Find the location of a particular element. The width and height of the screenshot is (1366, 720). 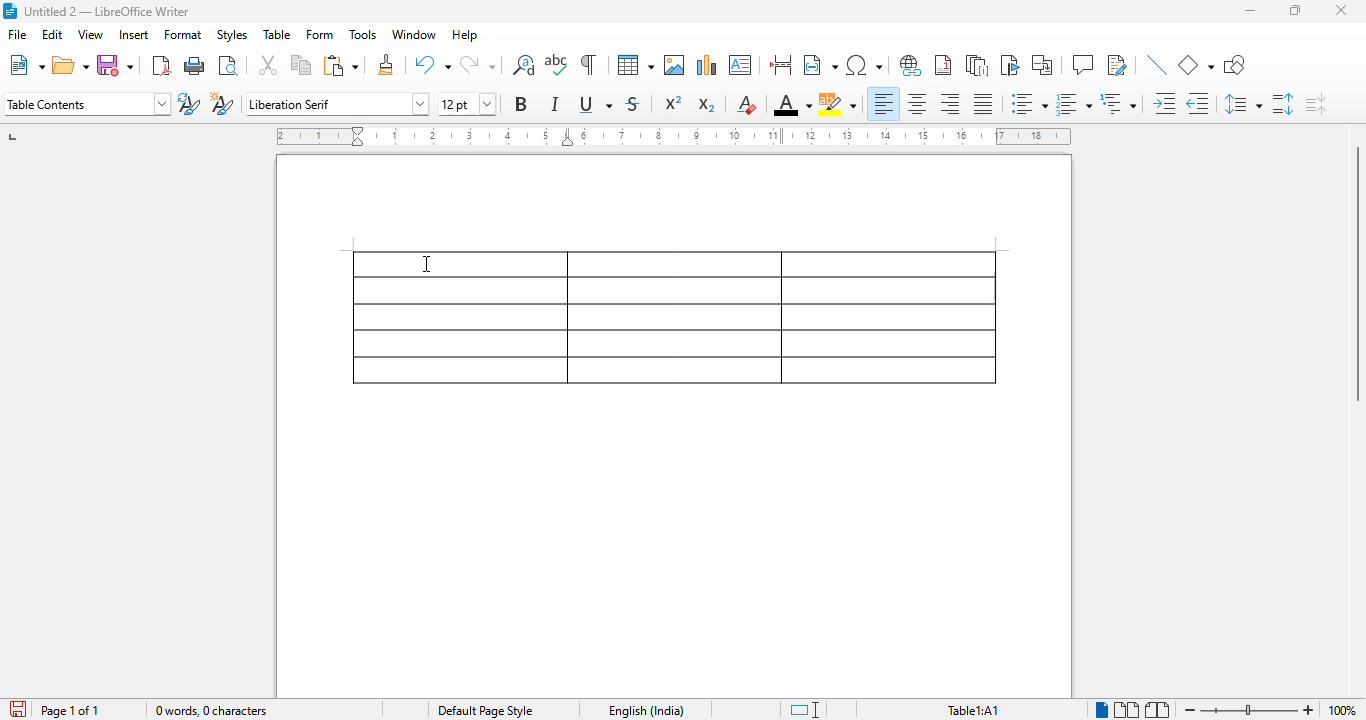

toggle unordered list is located at coordinates (1030, 103).